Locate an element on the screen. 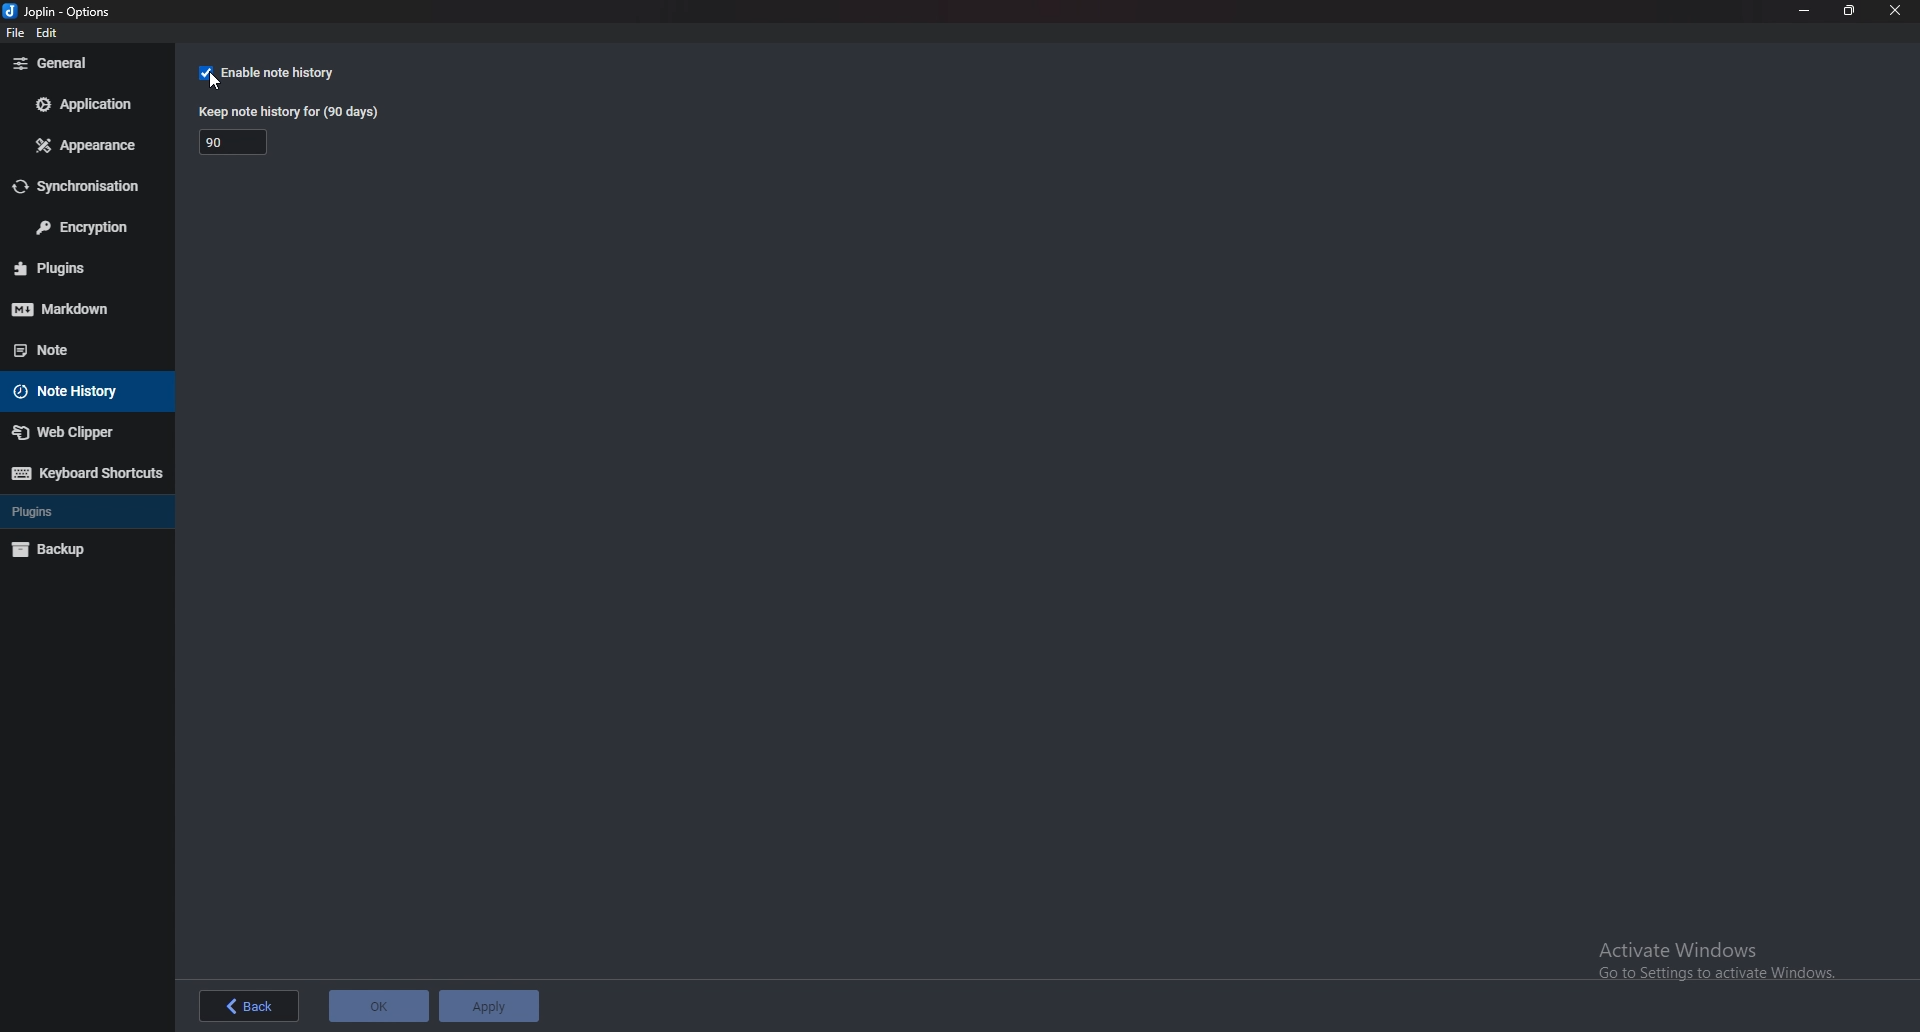 This screenshot has width=1920, height=1032. Activate Windows Go to Settings to activate Windows is located at coordinates (1719, 963).